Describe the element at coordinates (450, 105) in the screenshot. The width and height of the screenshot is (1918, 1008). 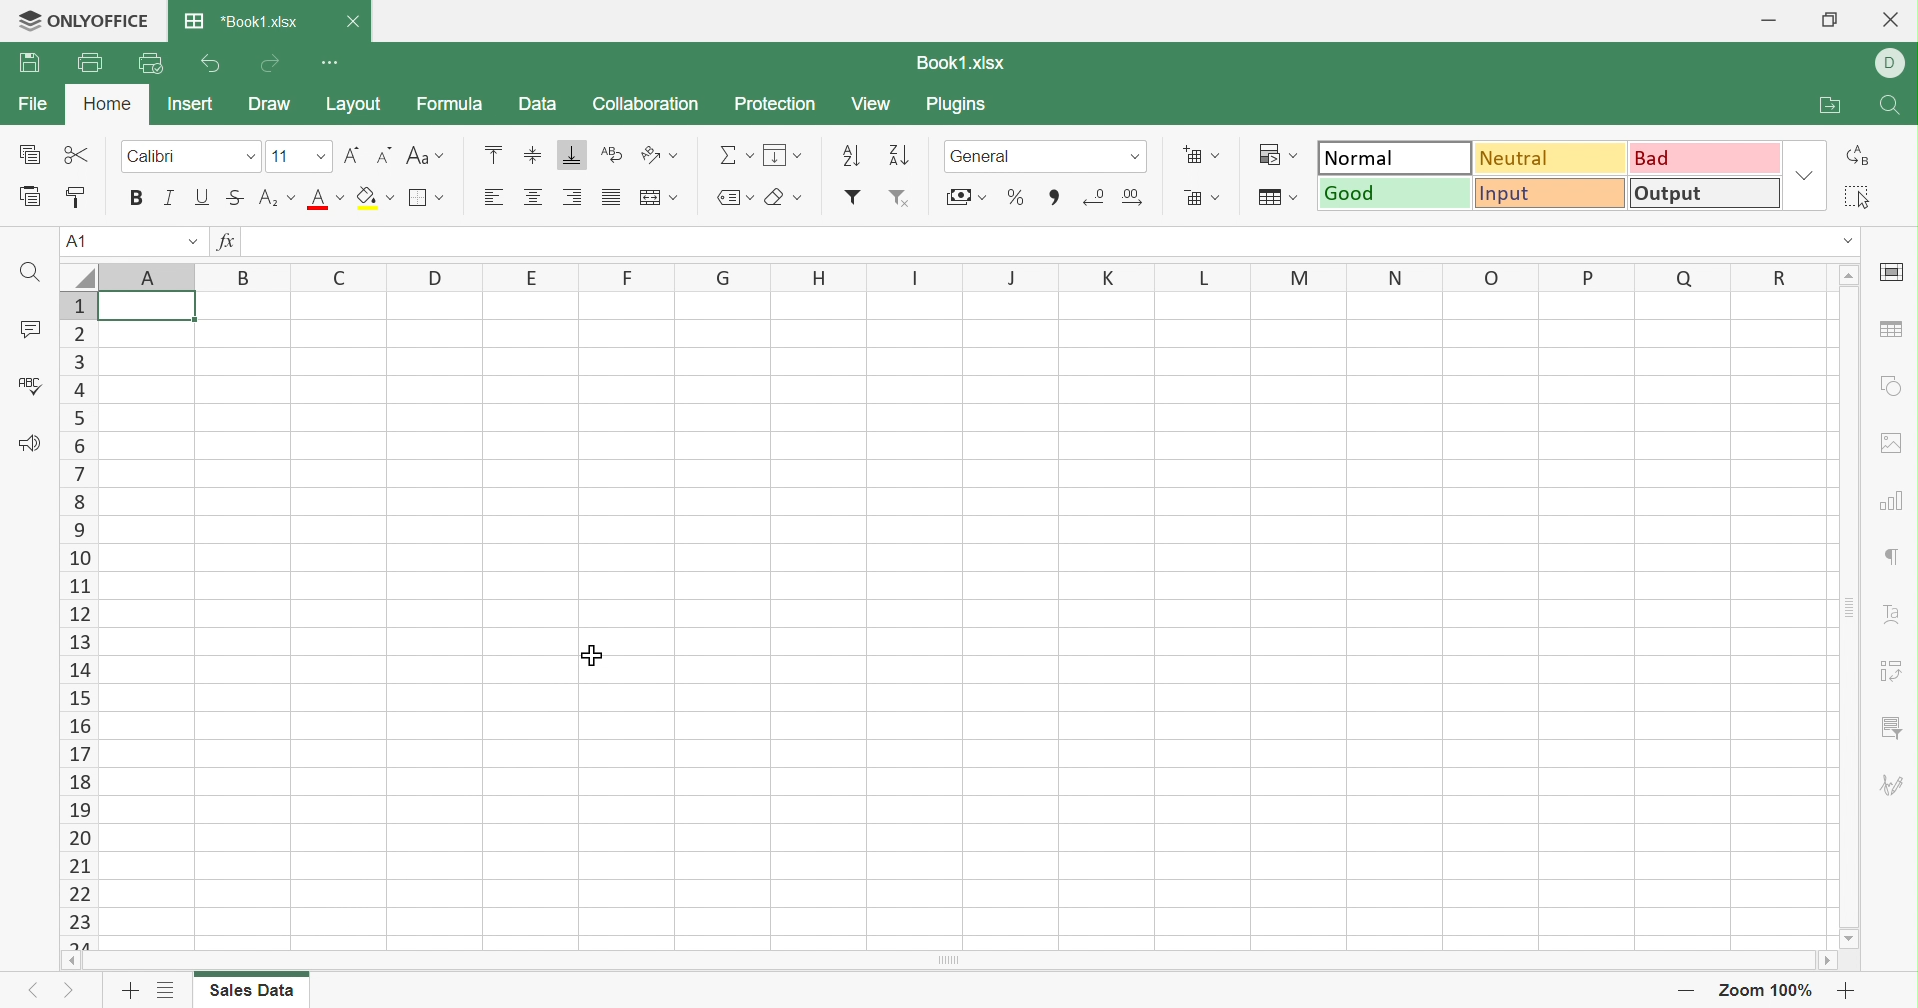
I see `Formula` at that location.